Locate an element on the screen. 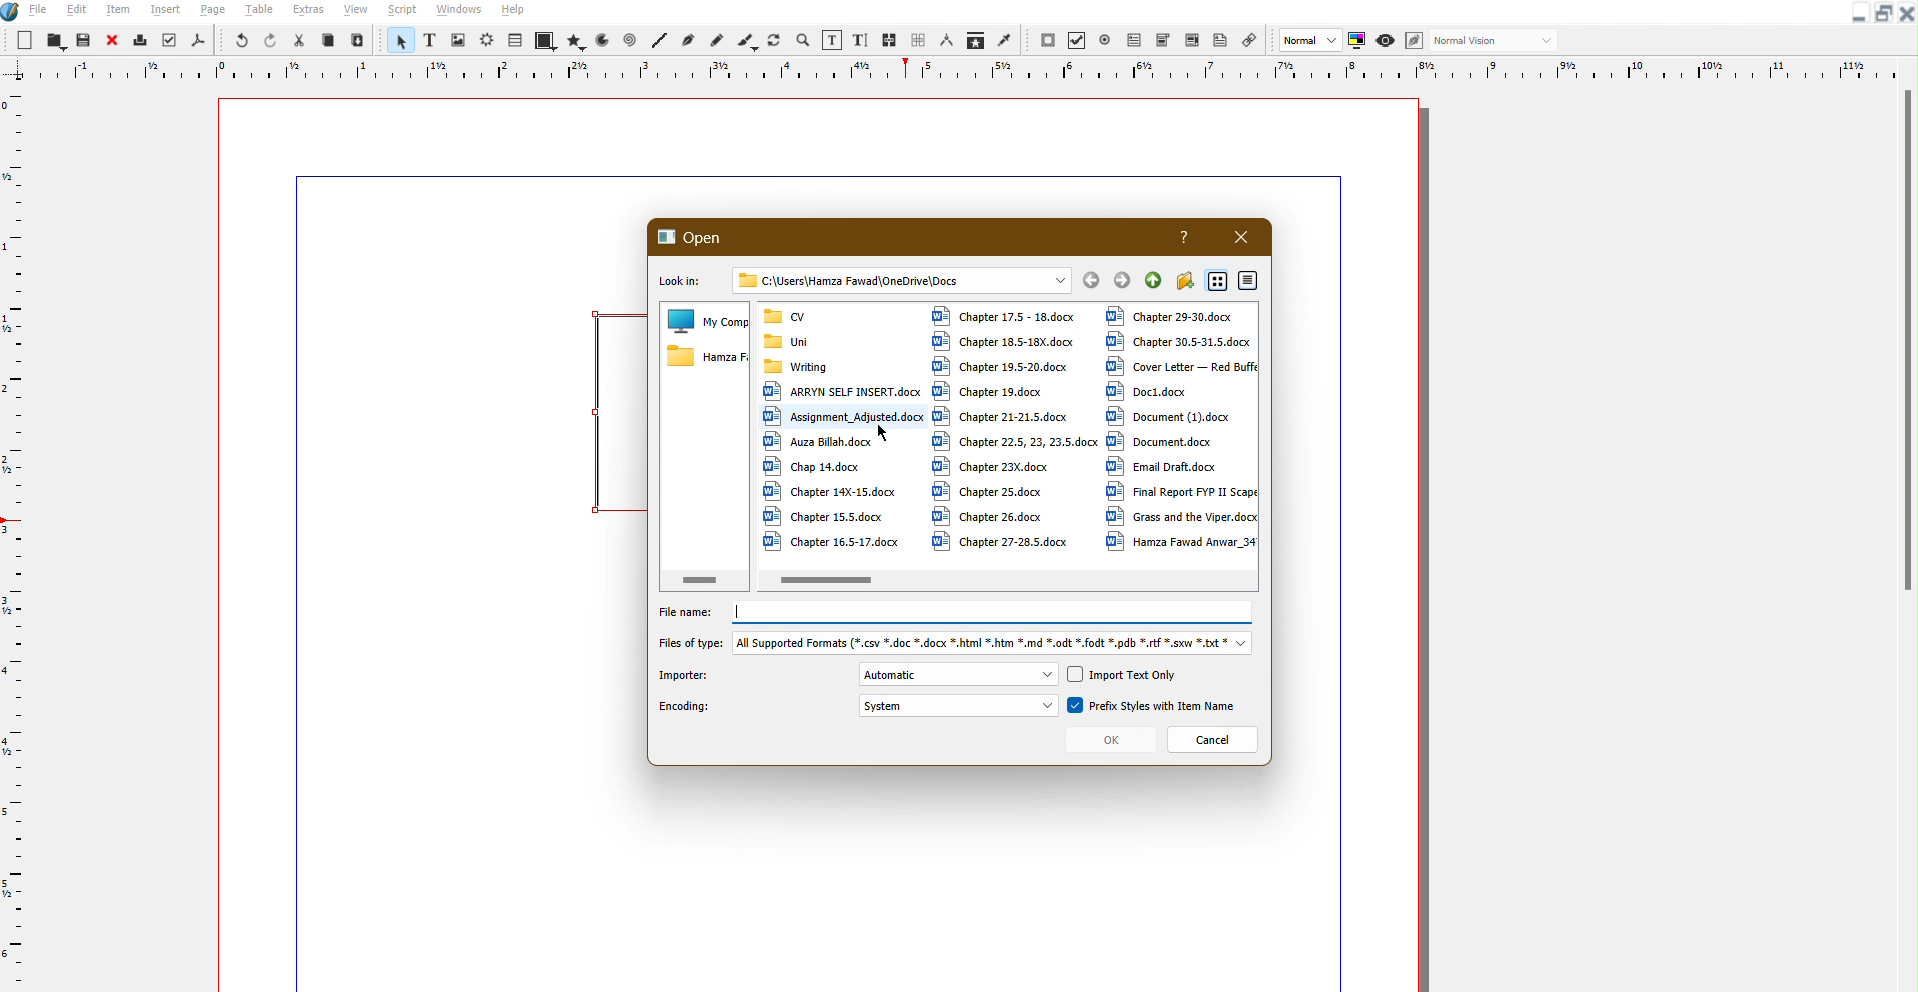  freehand line is located at coordinates (713, 40).